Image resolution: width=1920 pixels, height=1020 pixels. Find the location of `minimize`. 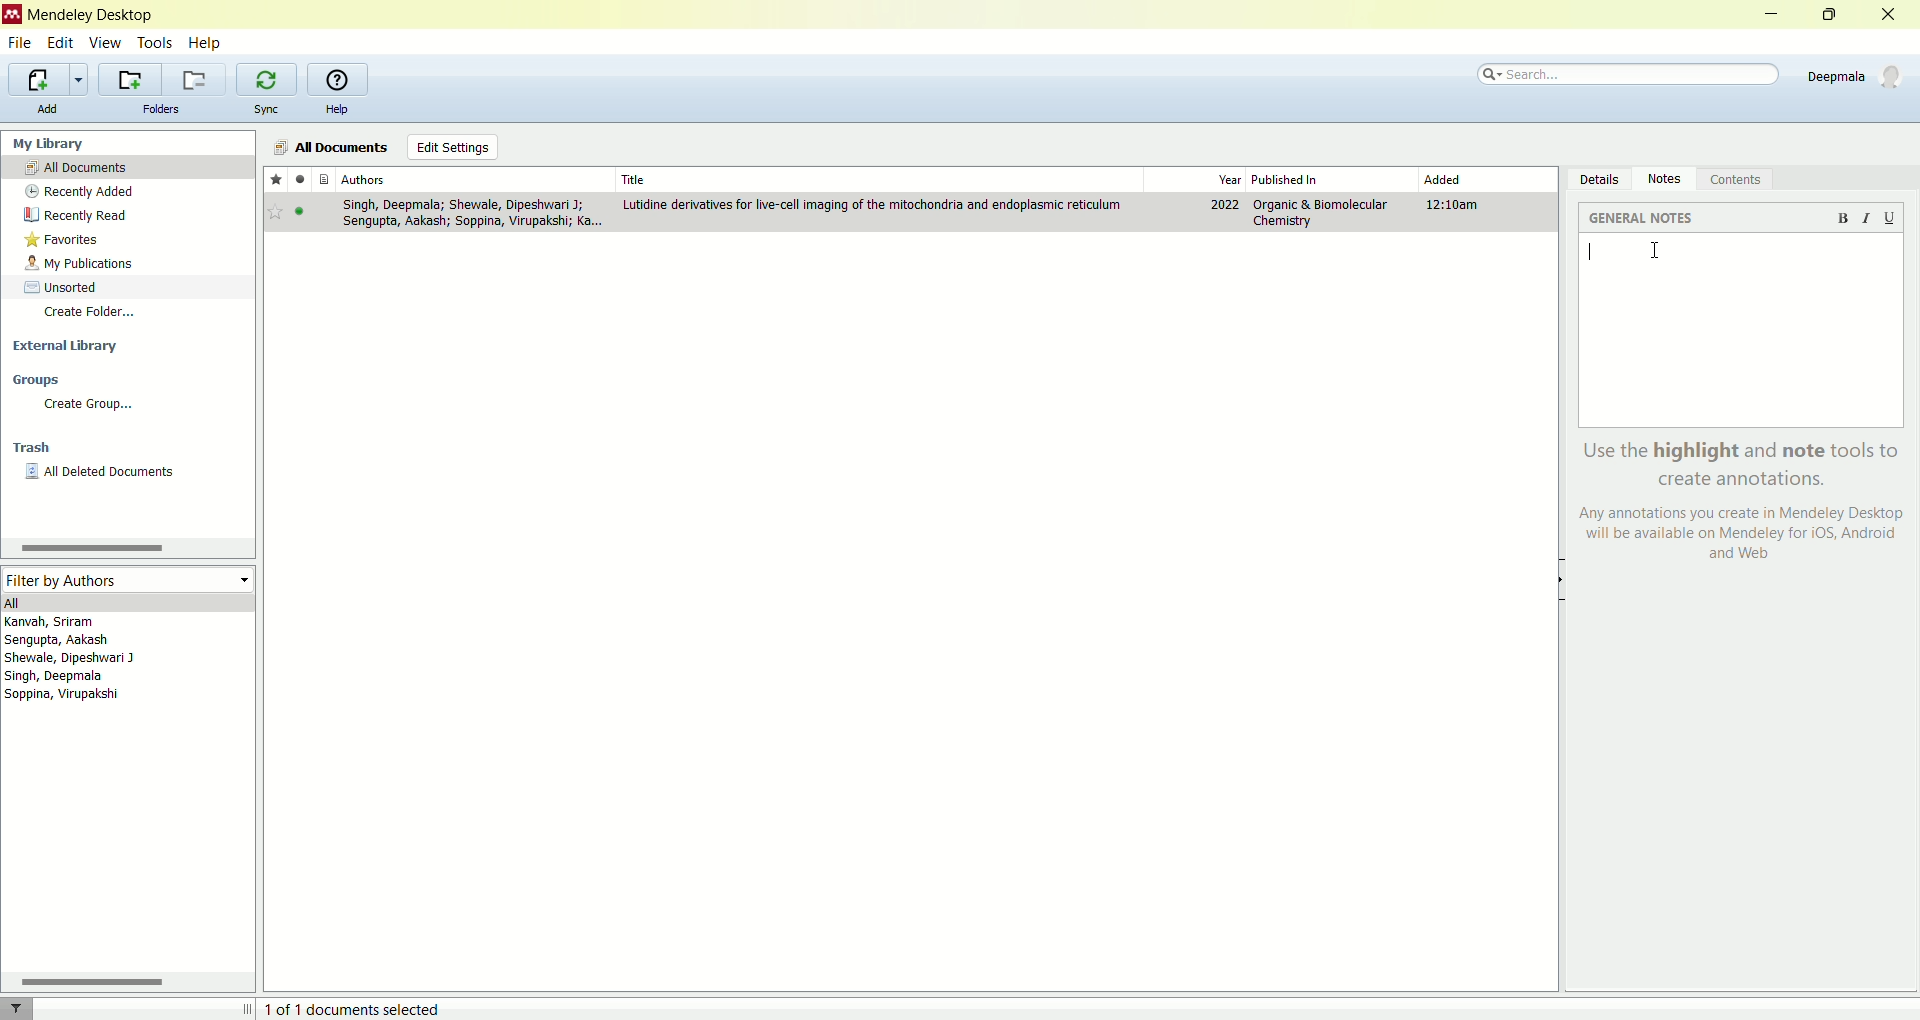

minimize is located at coordinates (1774, 14).